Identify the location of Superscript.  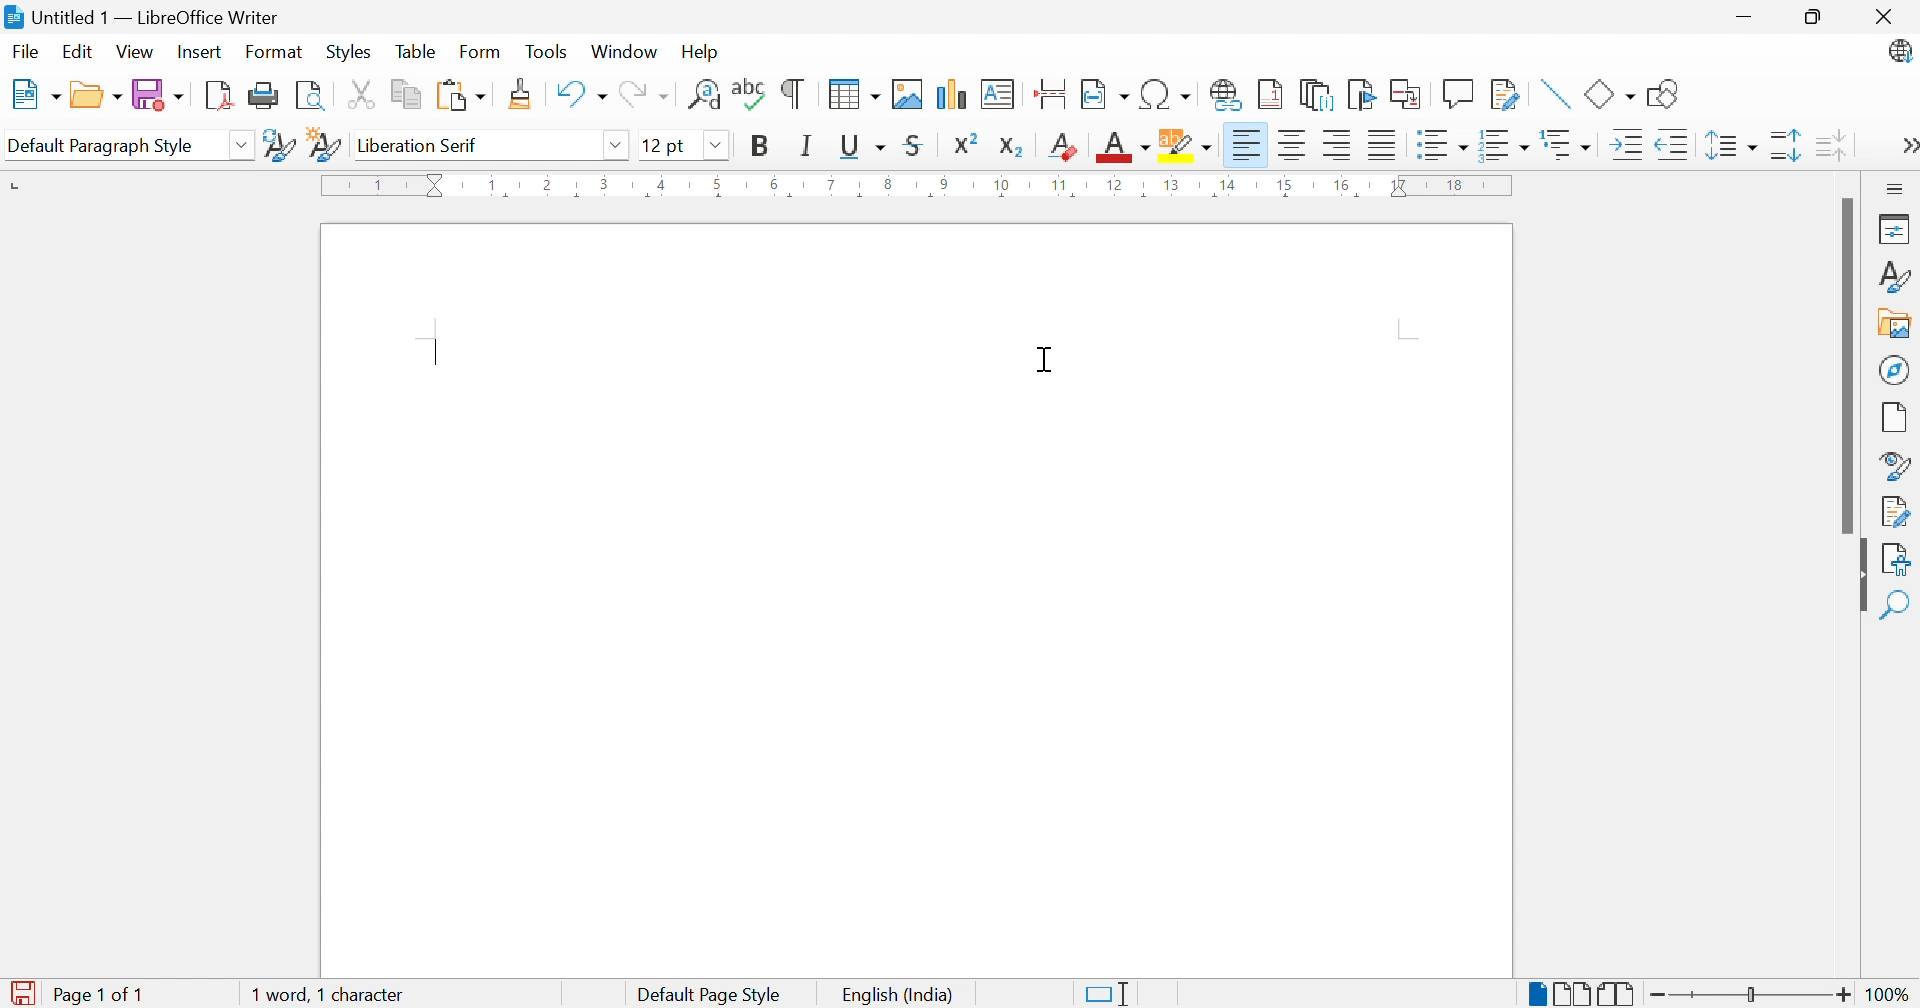
(964, 144).